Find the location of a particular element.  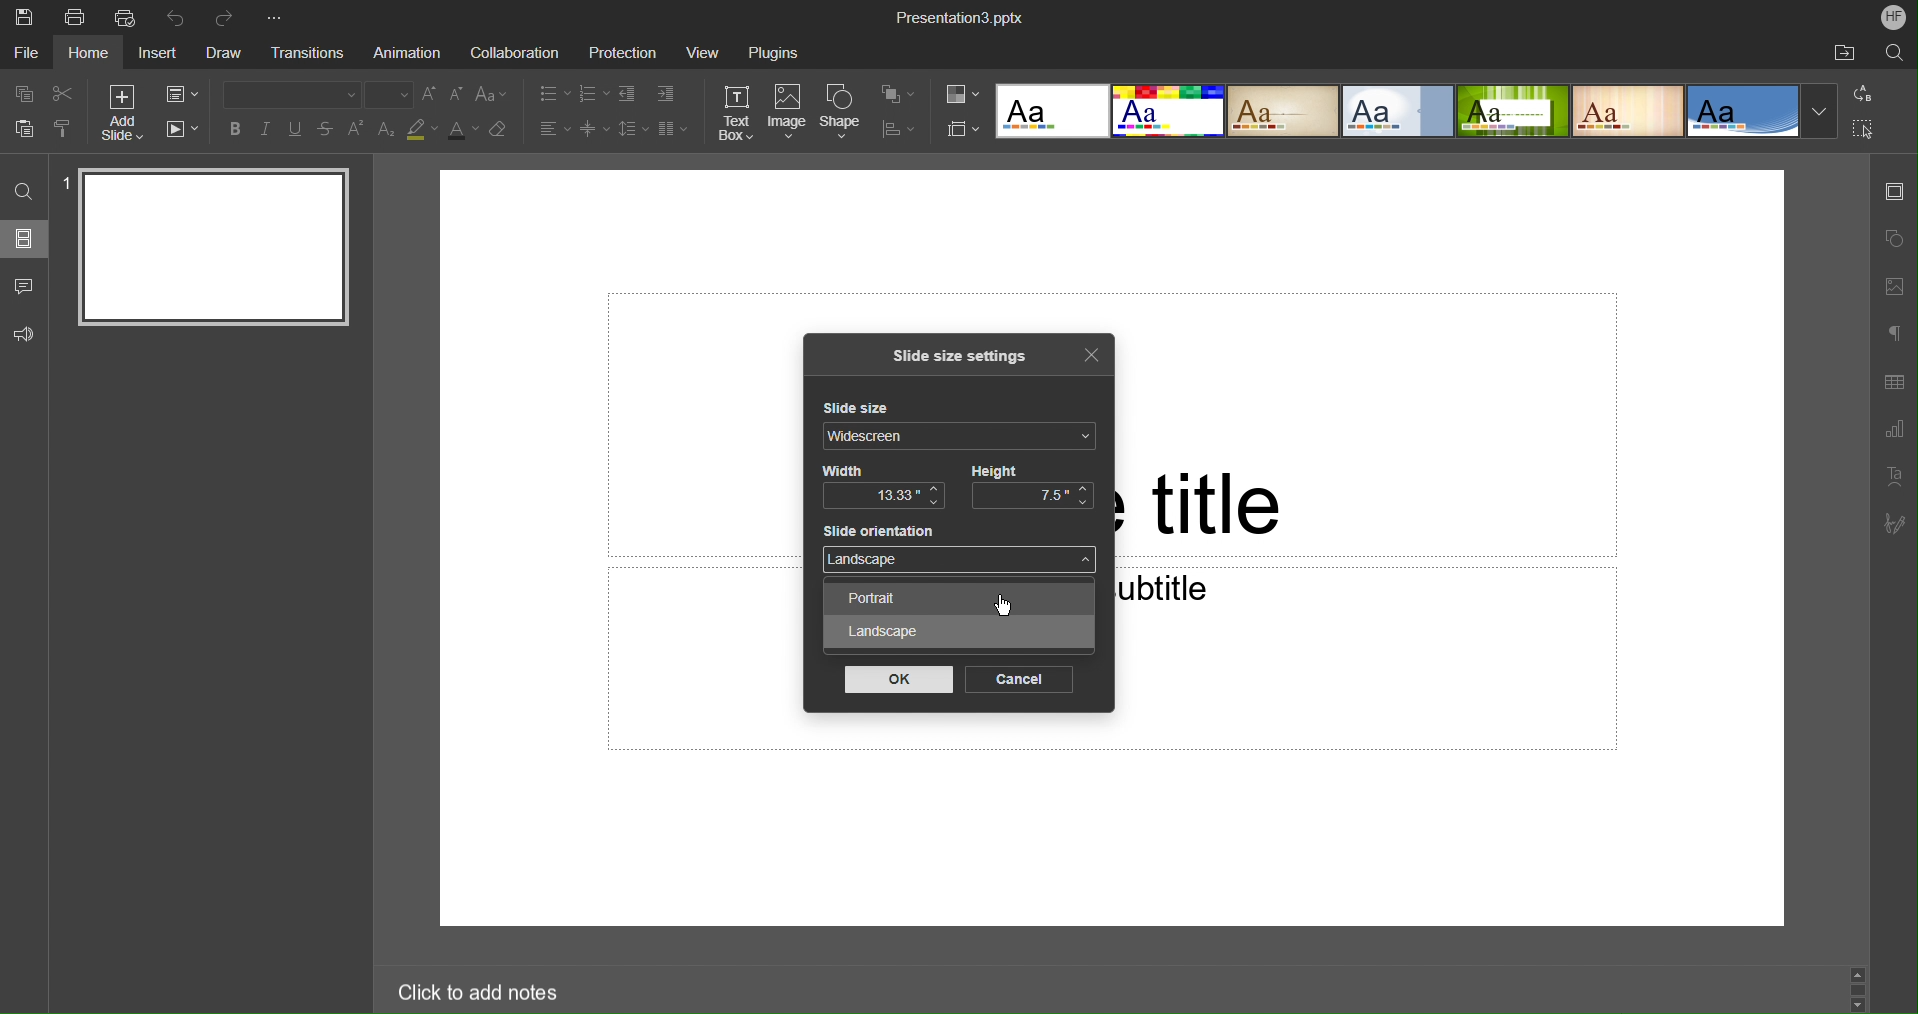

Slide Settings is located at coordinates (1893, 197).